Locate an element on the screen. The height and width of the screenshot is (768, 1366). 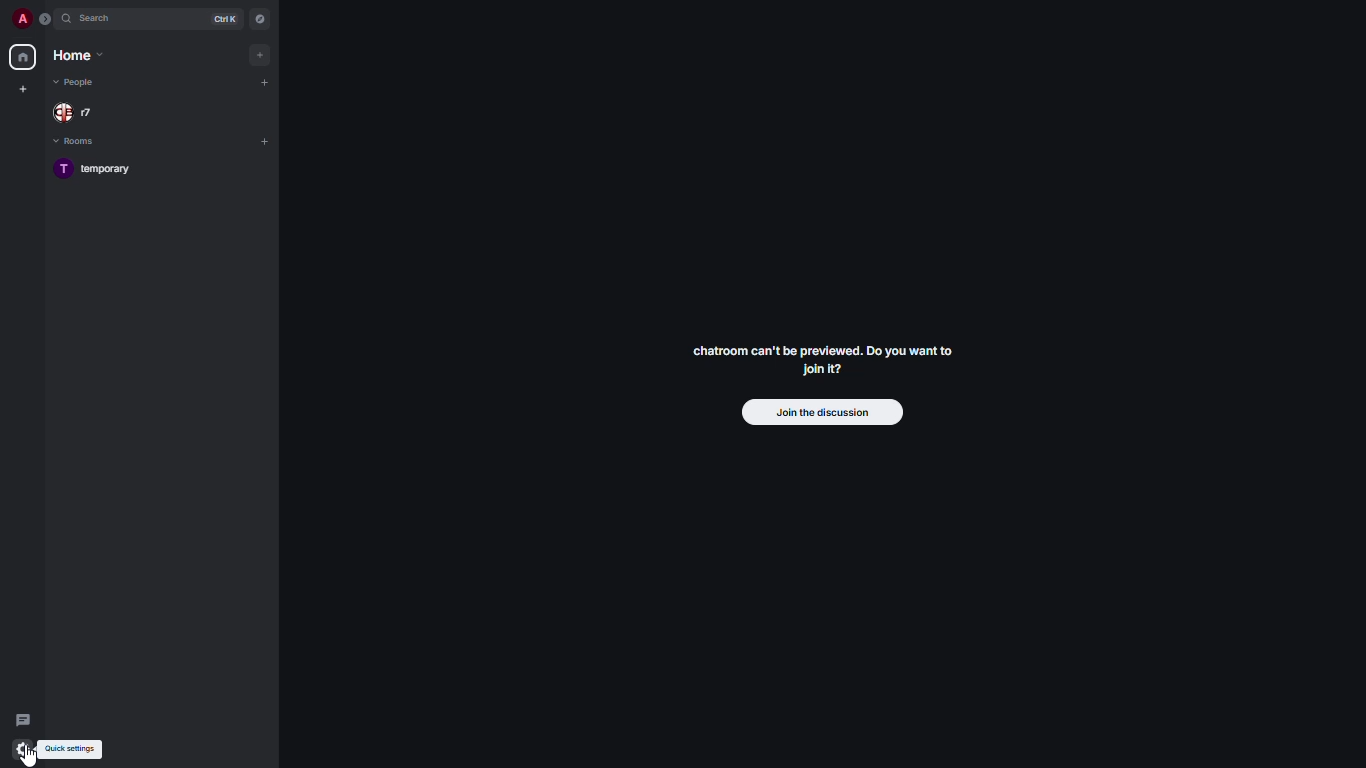
add is located at coordinates (264, 140).